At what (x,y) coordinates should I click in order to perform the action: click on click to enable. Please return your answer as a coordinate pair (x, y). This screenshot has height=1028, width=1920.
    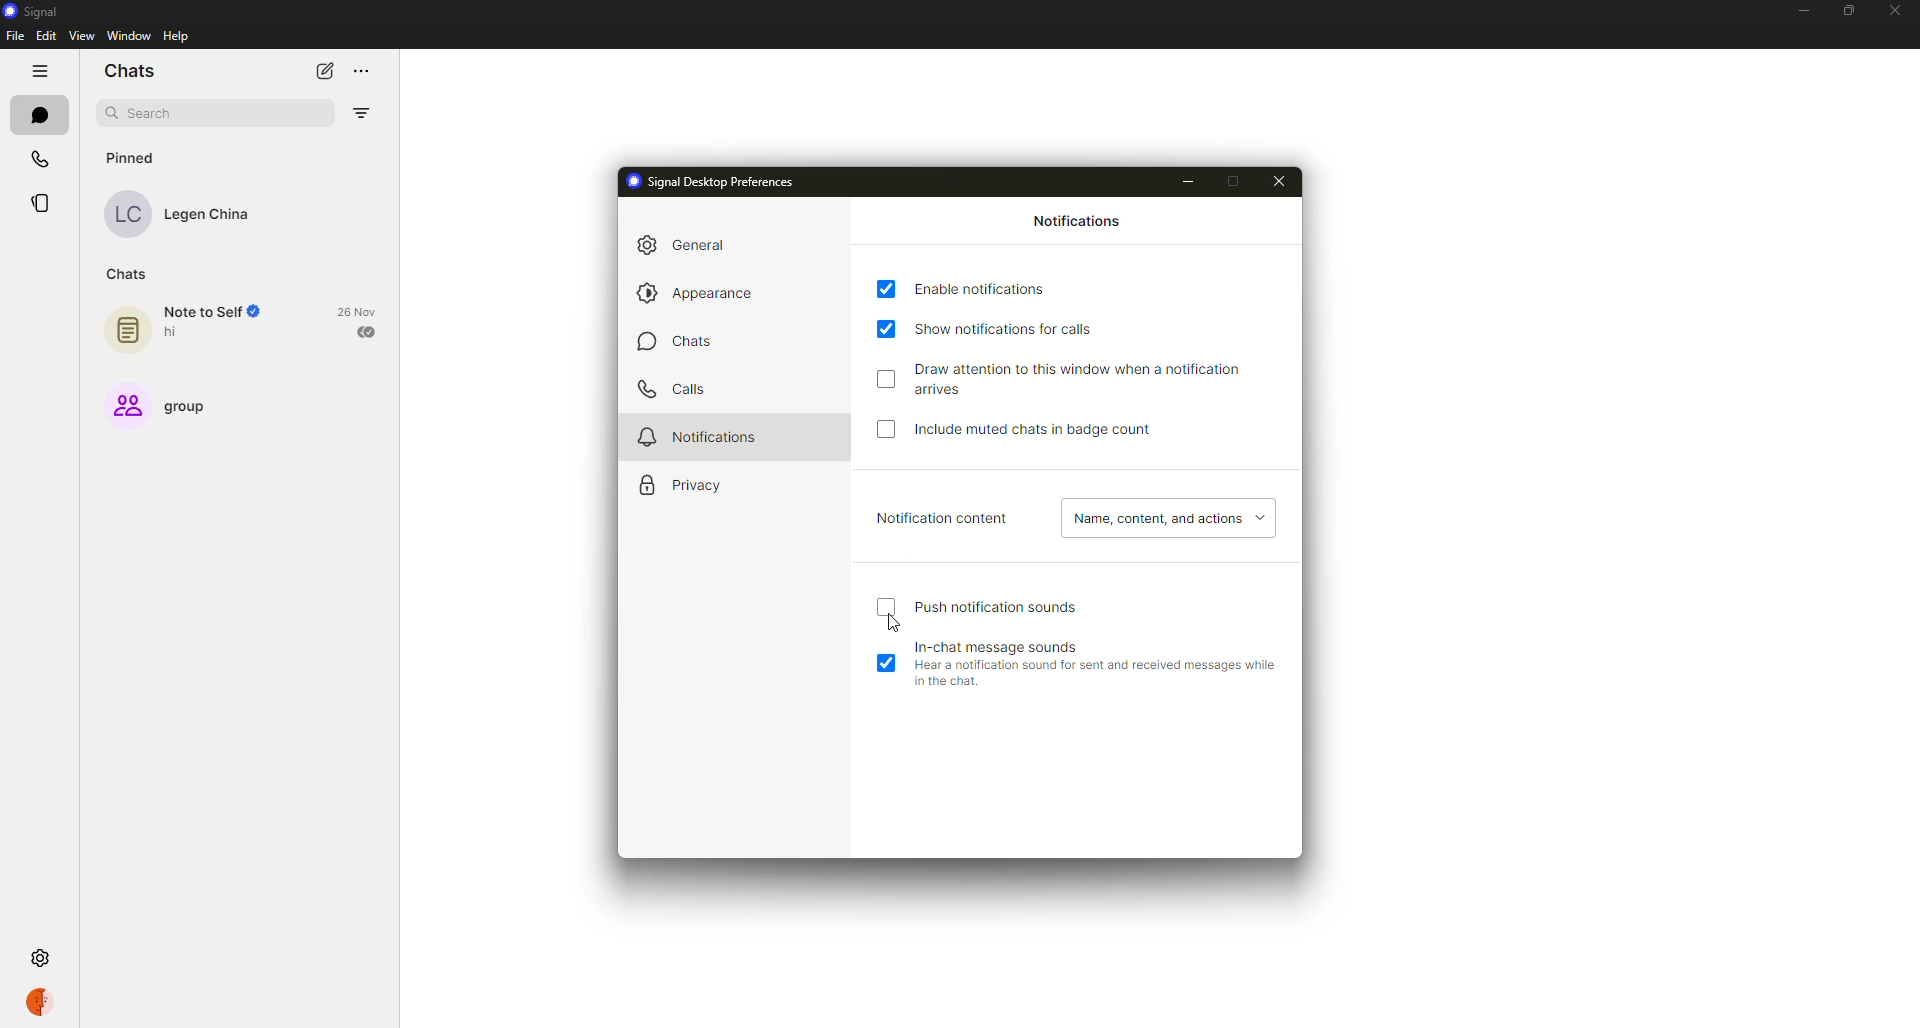
    Looking at the image, I should click on (886, 607).